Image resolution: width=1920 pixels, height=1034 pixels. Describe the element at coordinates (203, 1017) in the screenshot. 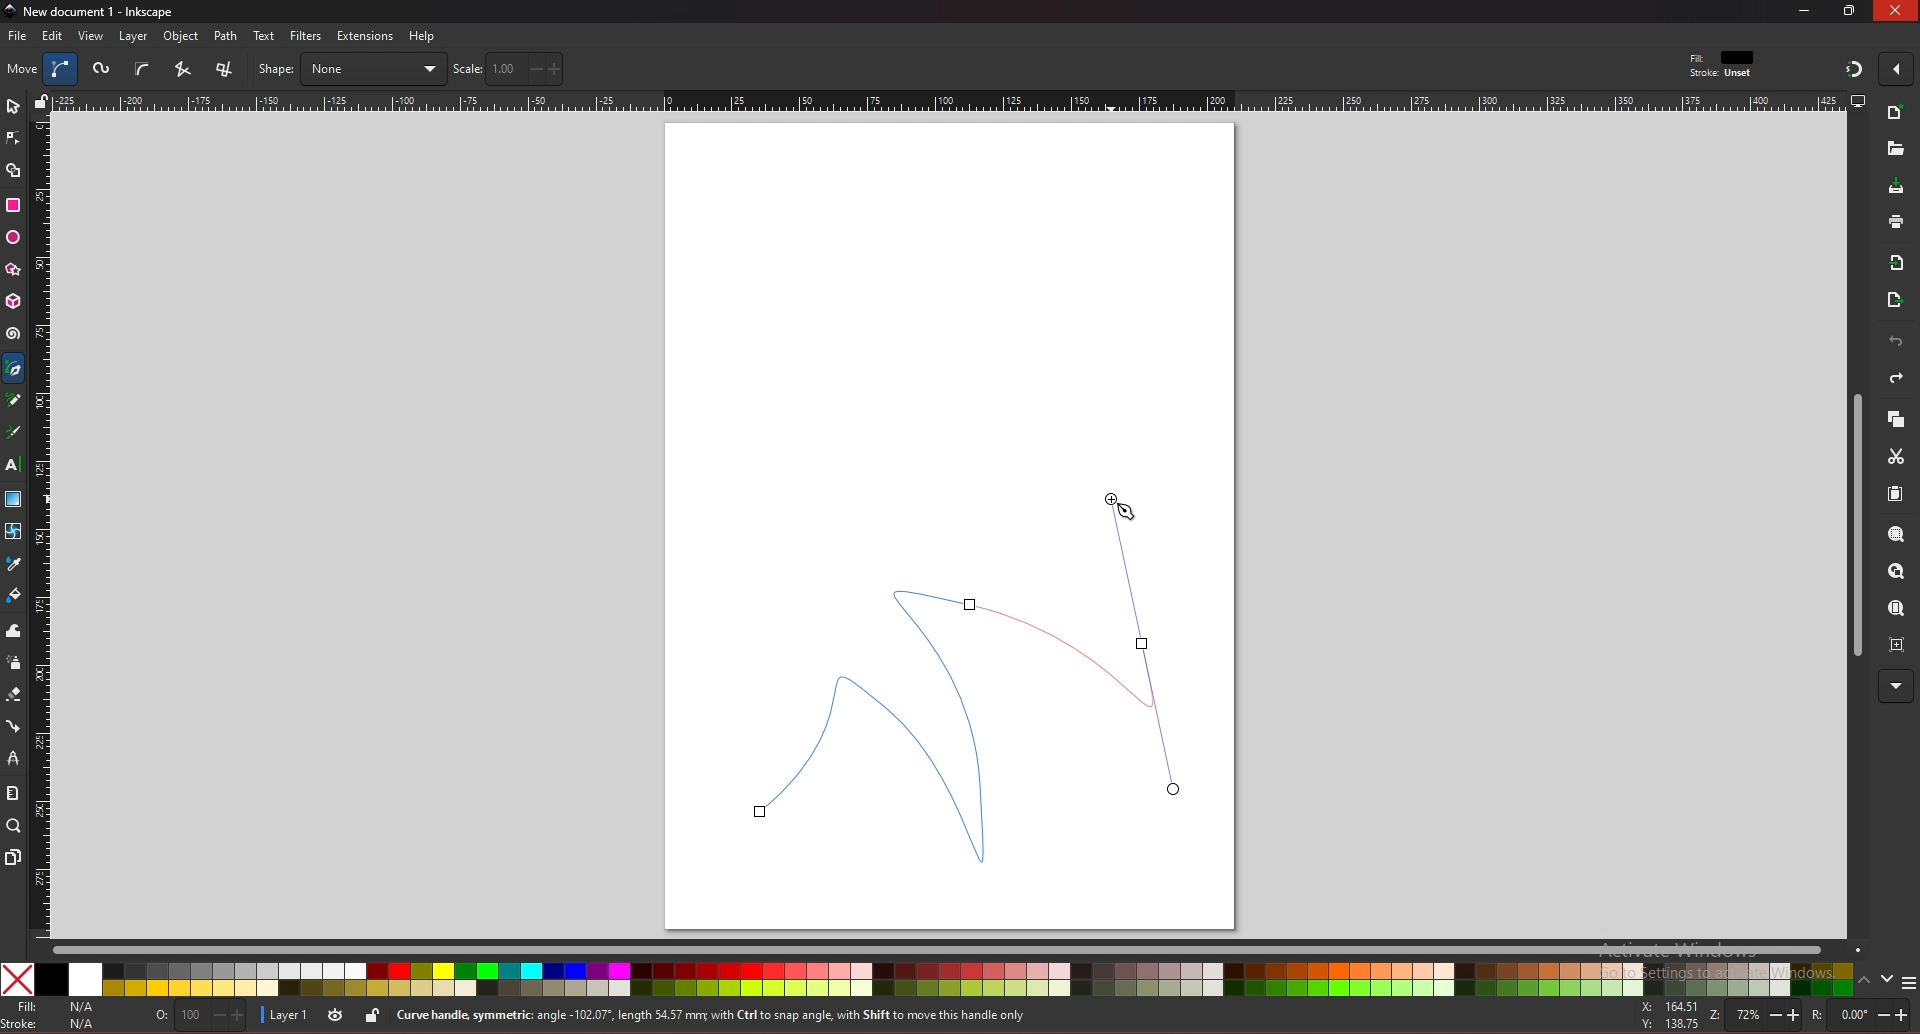

I see `opacity` at that location.